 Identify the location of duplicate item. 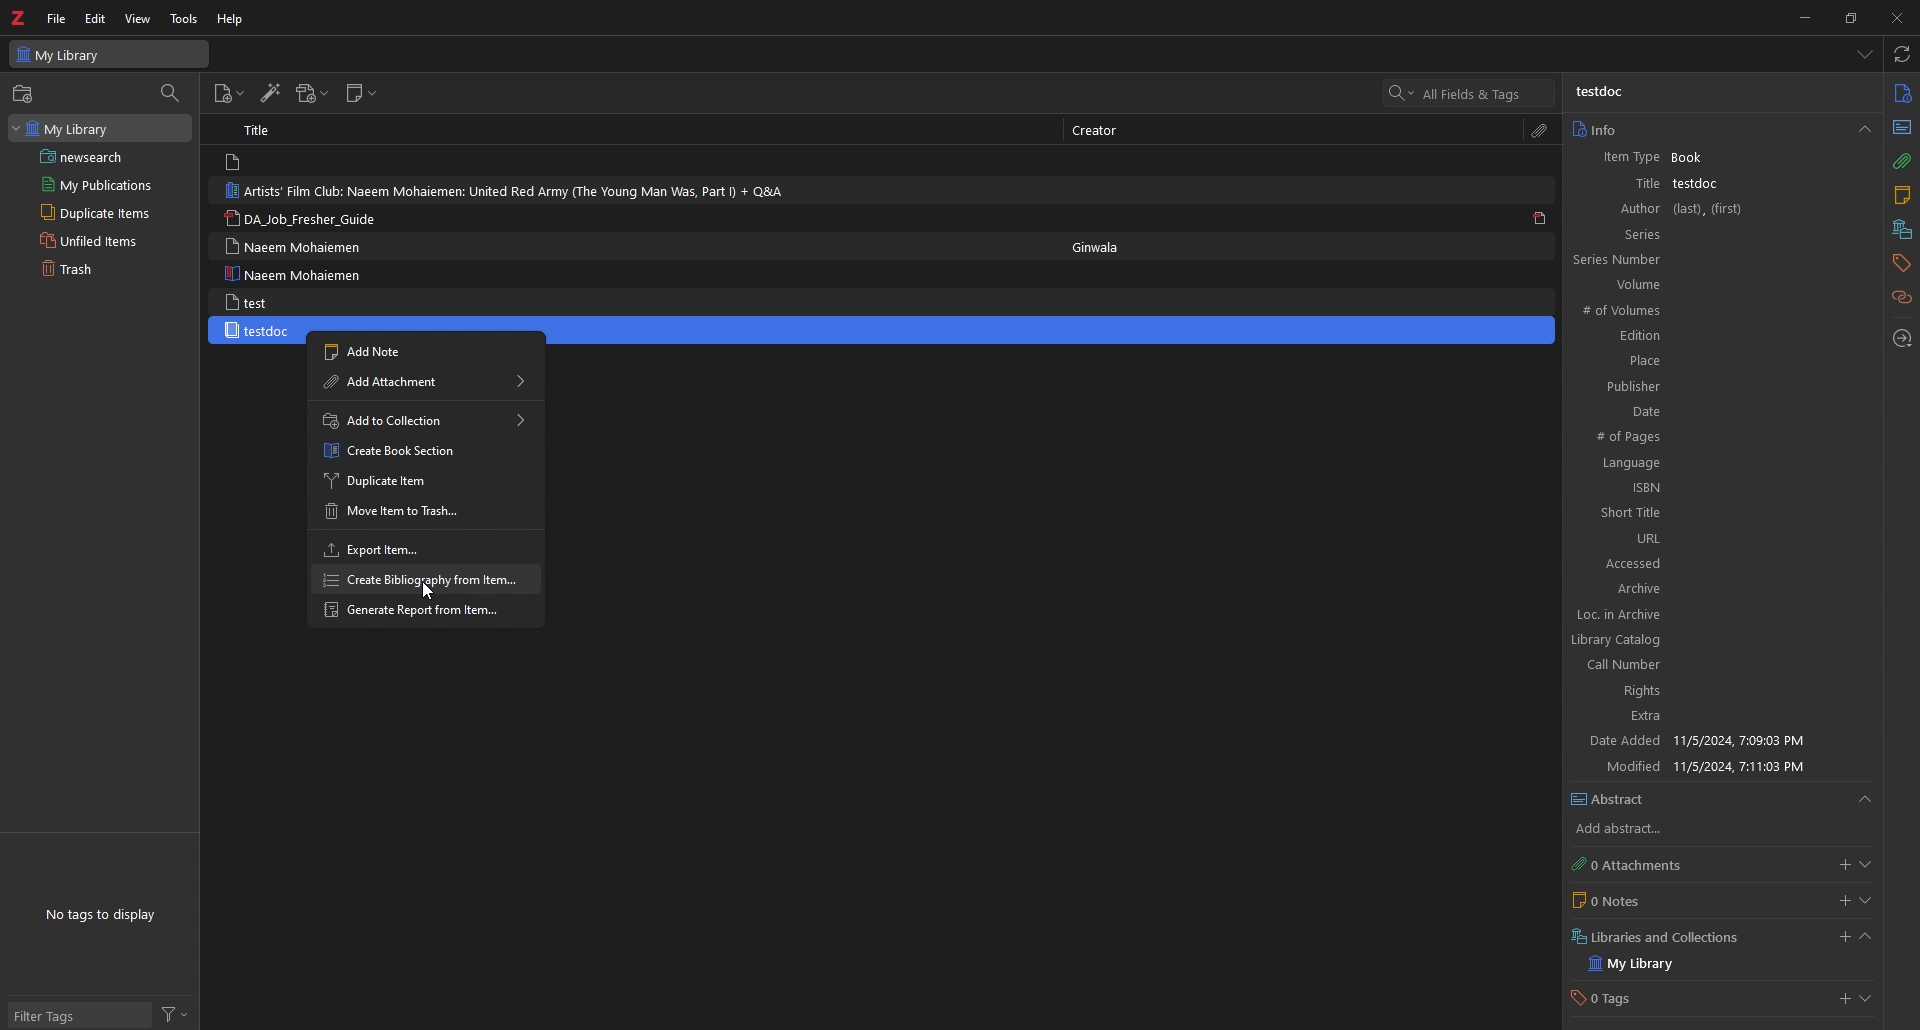
(425, 479).